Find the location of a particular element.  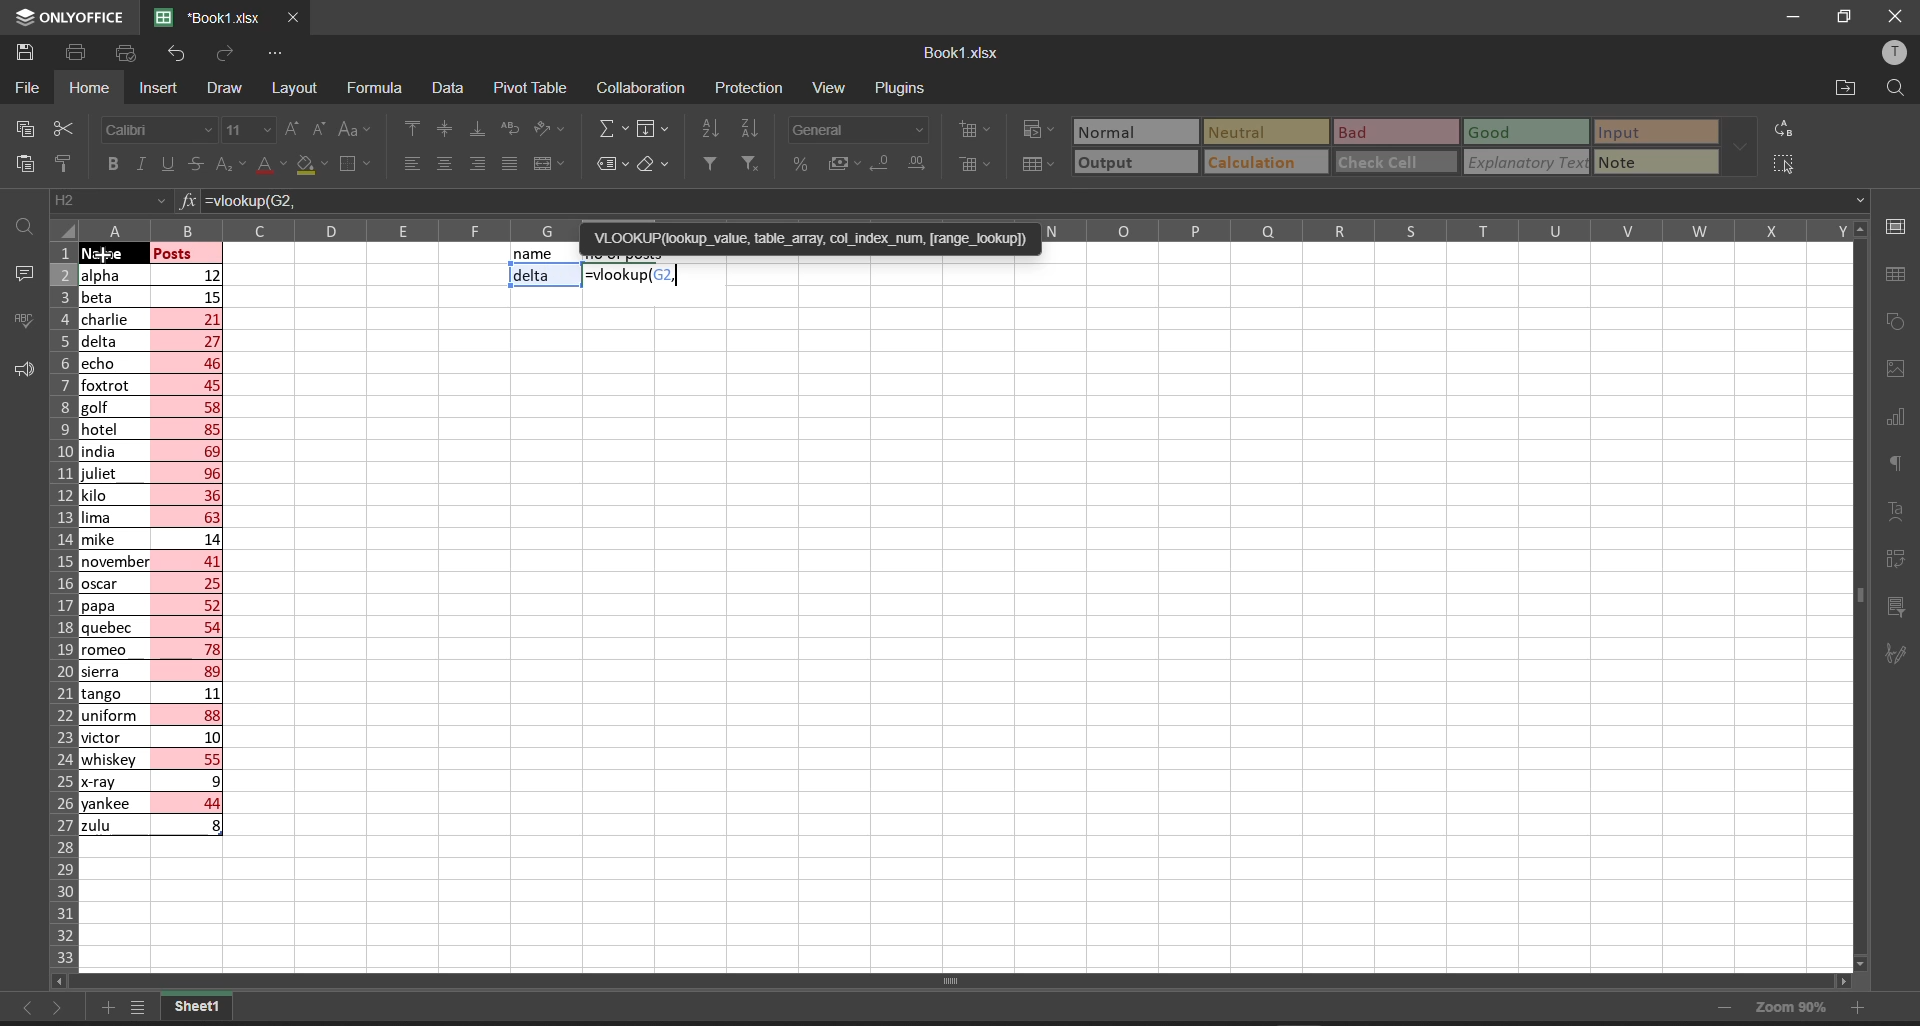

calculation is located at coordinates (1261, 162).